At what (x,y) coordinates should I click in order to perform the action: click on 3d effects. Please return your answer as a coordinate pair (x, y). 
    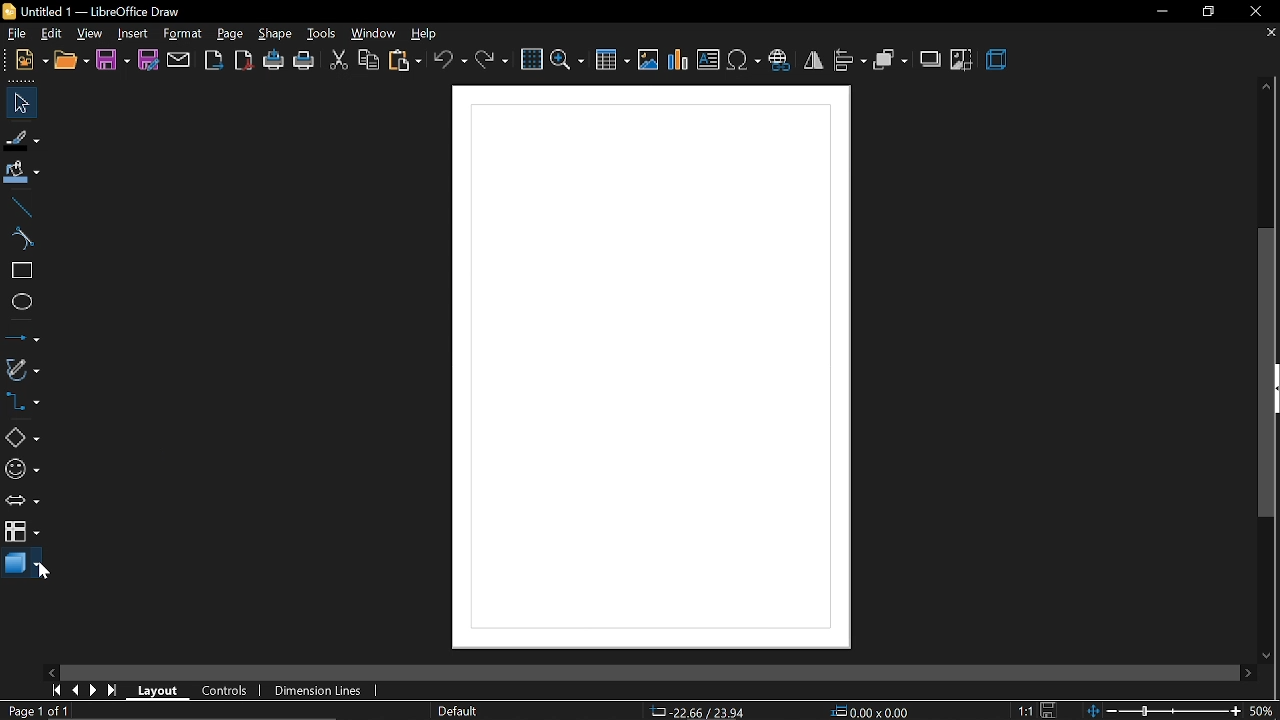
    Looking at the image, I should click on (997, 60).